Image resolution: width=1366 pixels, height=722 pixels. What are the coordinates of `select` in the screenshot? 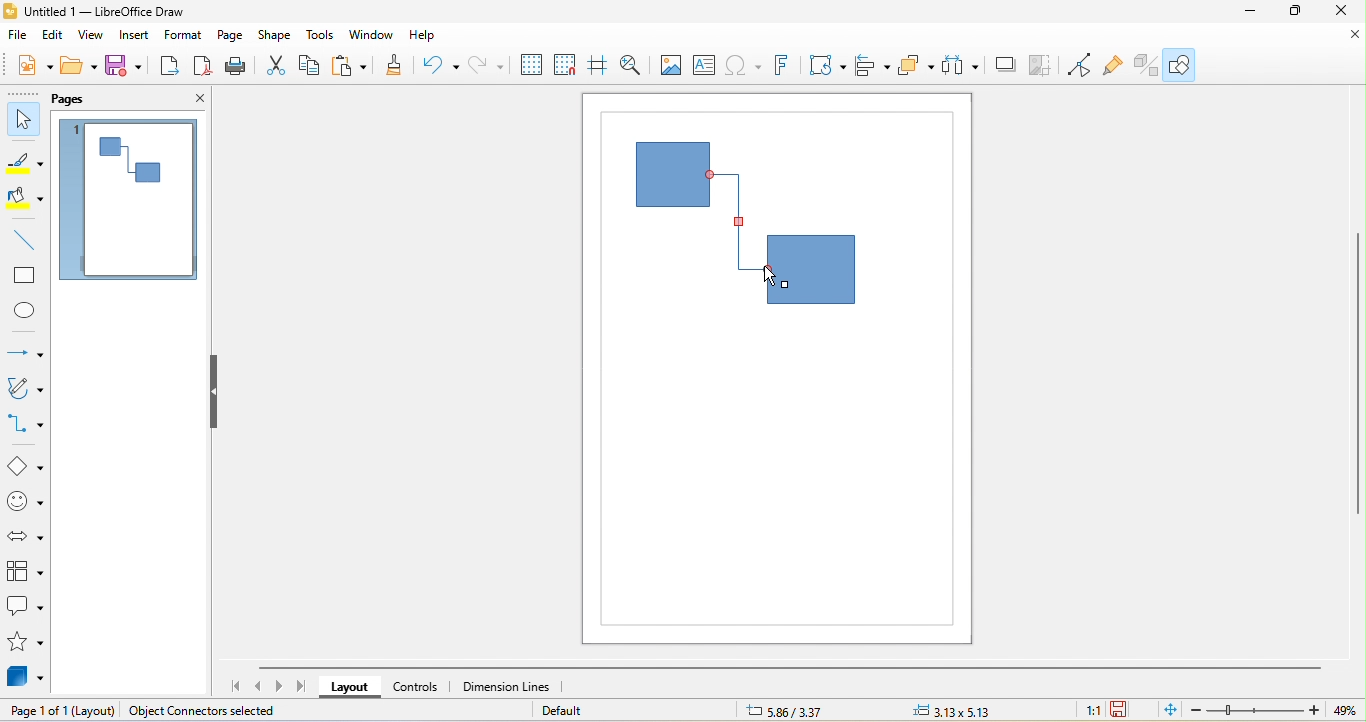 It's located at (23, 117).